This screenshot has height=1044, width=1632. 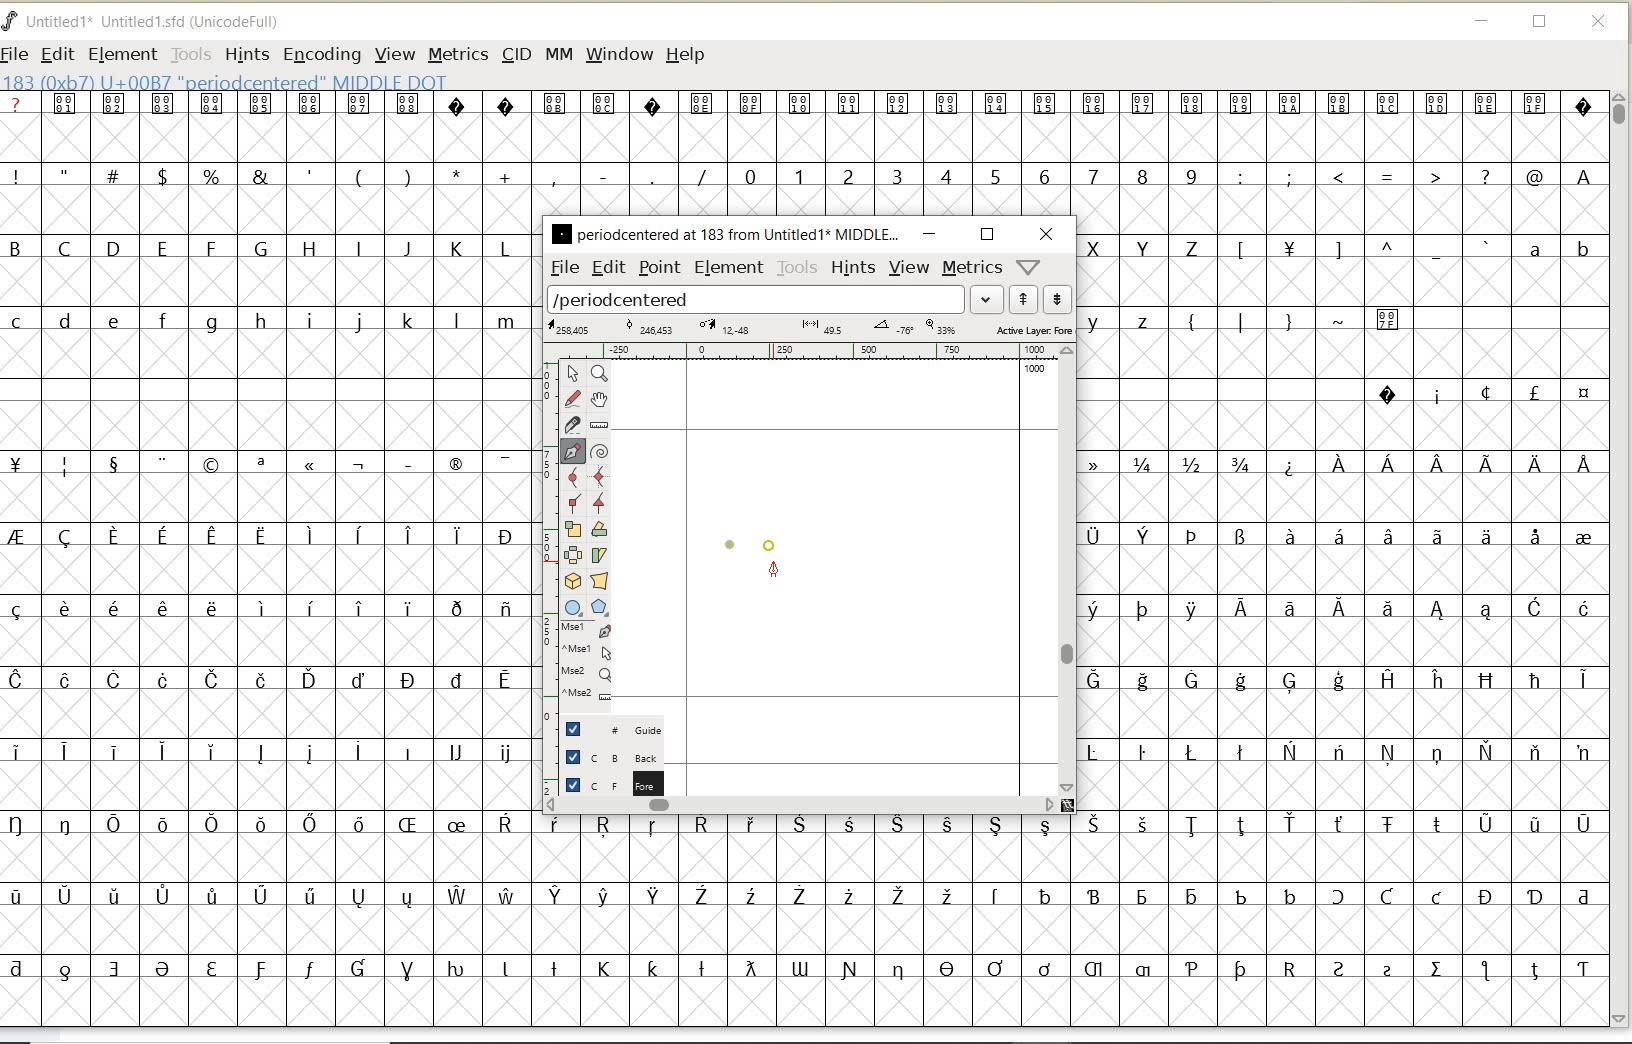 What do you see at coordinates (1419, 177) in the screenshot?
I see `special characters` at bounding box center [1419, 177].